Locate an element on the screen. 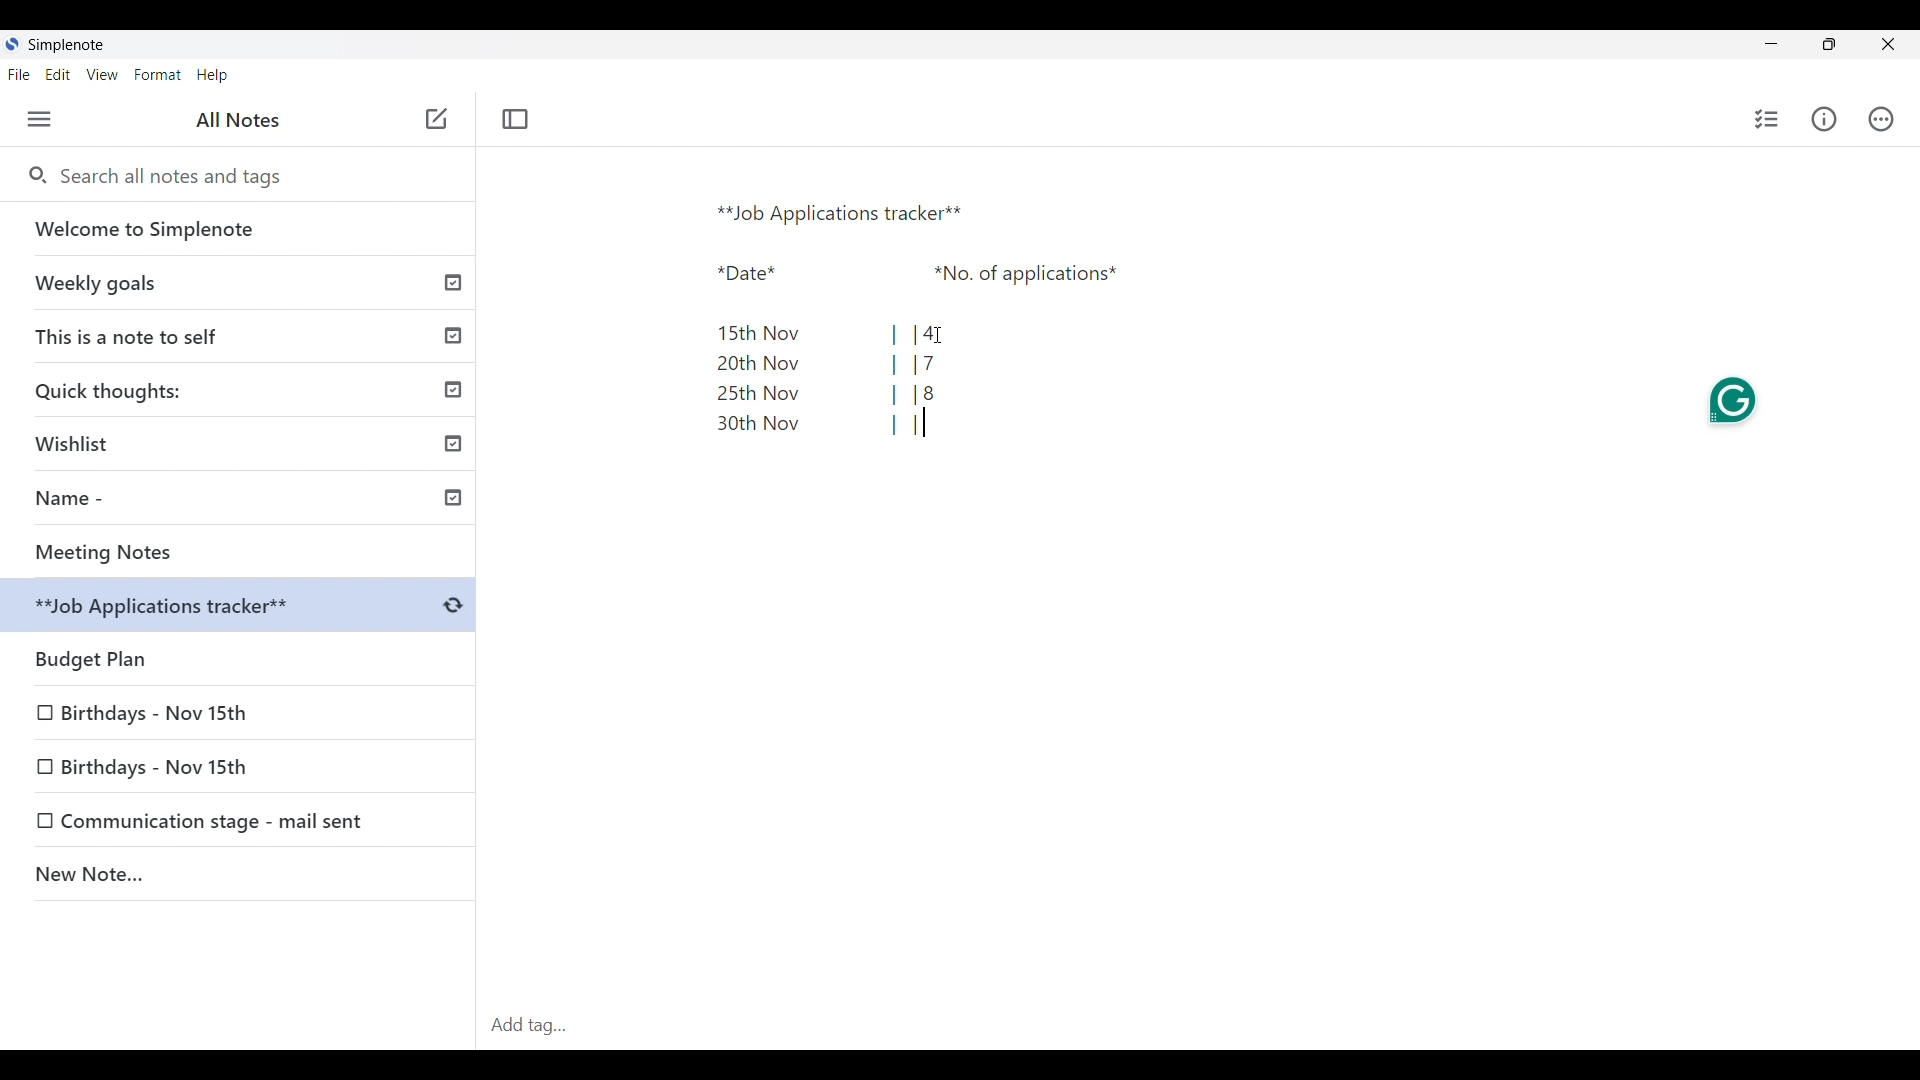  Search all notes and tags is located at coordinates (178, 176).